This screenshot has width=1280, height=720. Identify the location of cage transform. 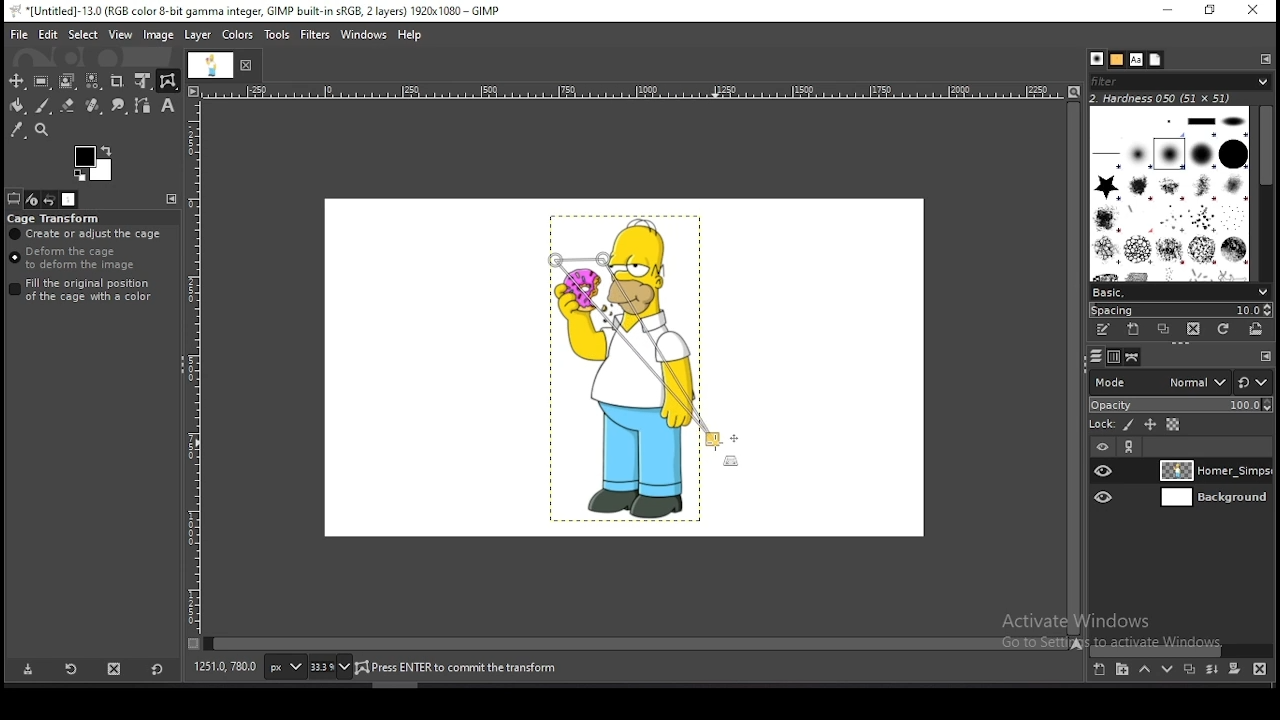
(168, 81).